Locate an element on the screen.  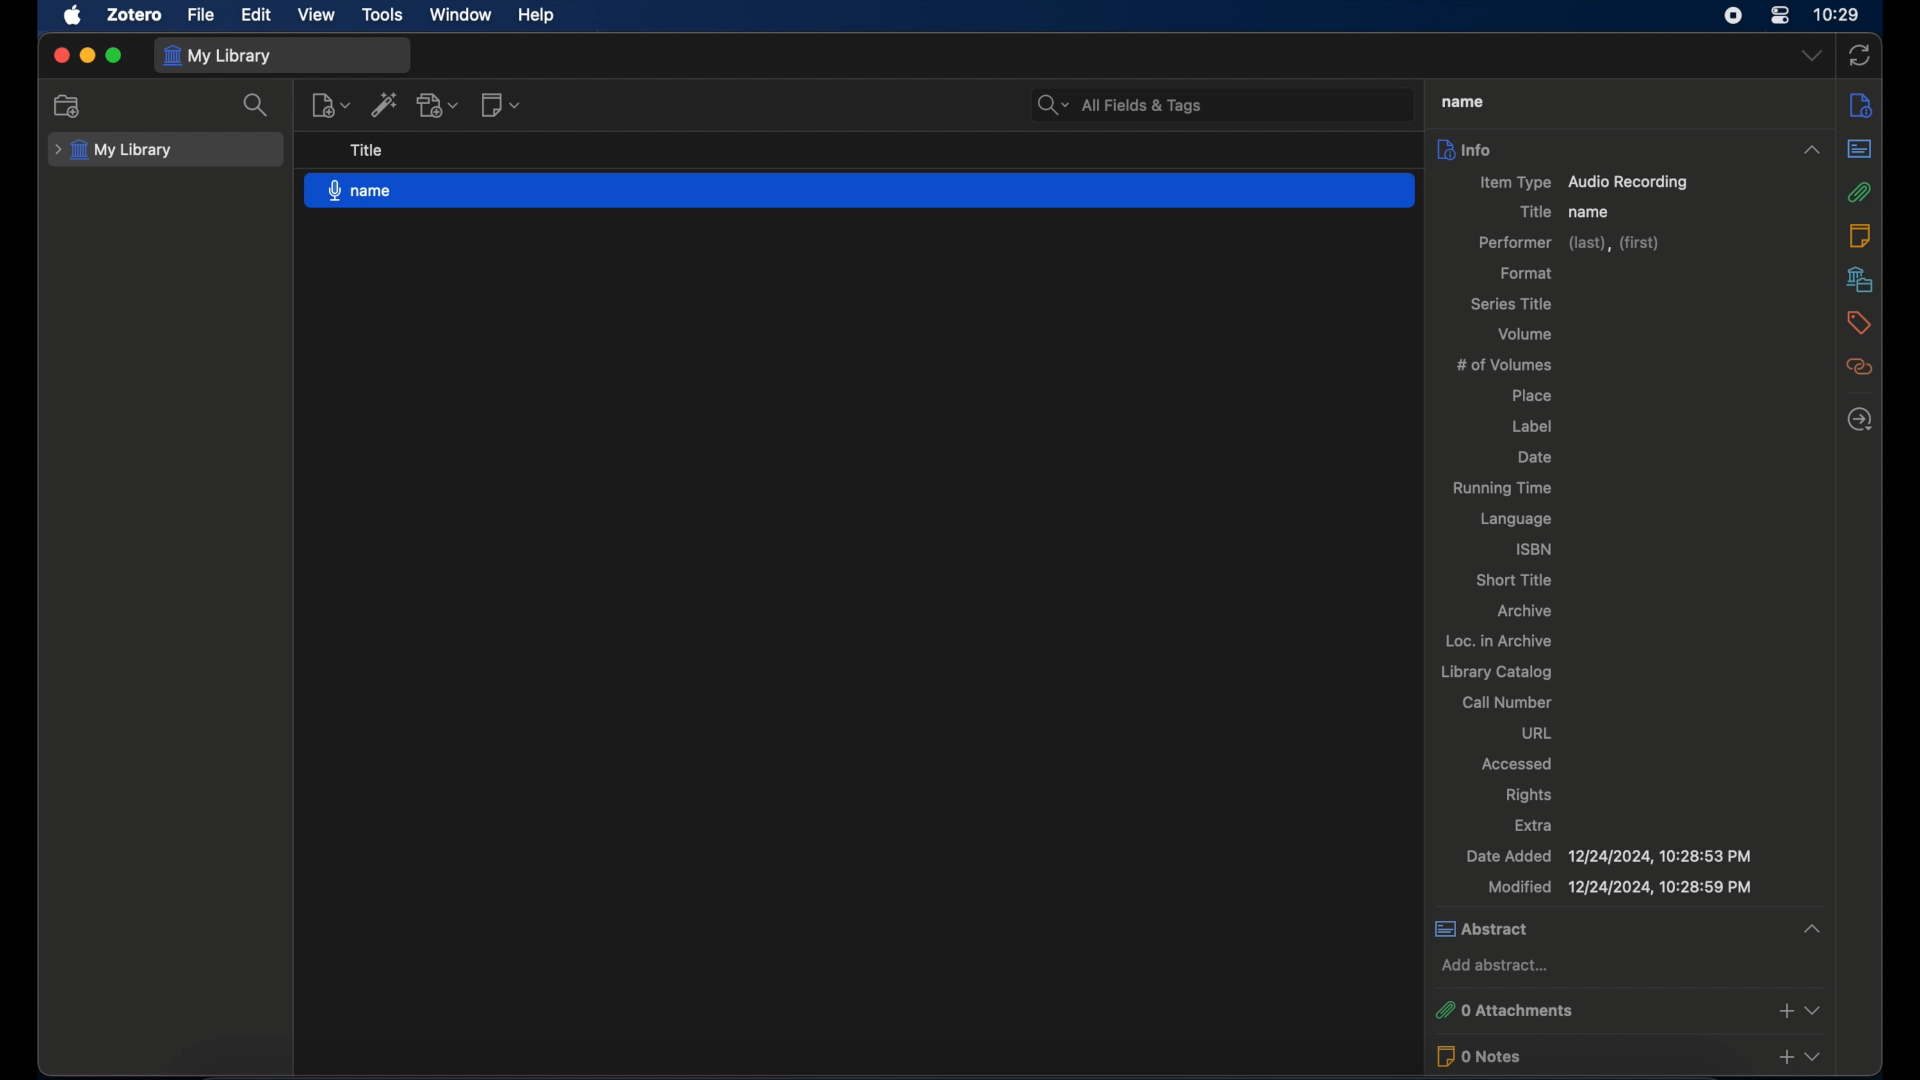
file is located at coordinates (200, 15).